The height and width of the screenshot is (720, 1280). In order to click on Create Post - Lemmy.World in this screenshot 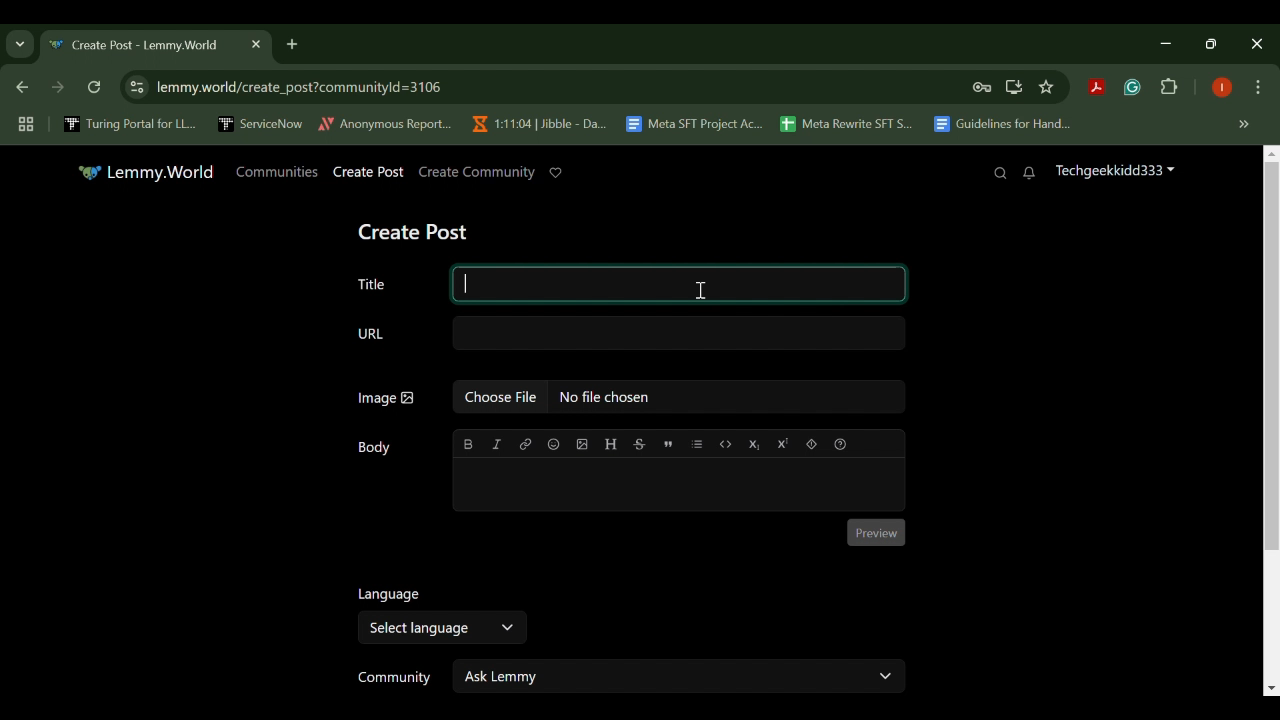, I will do `click(138, 46)`.